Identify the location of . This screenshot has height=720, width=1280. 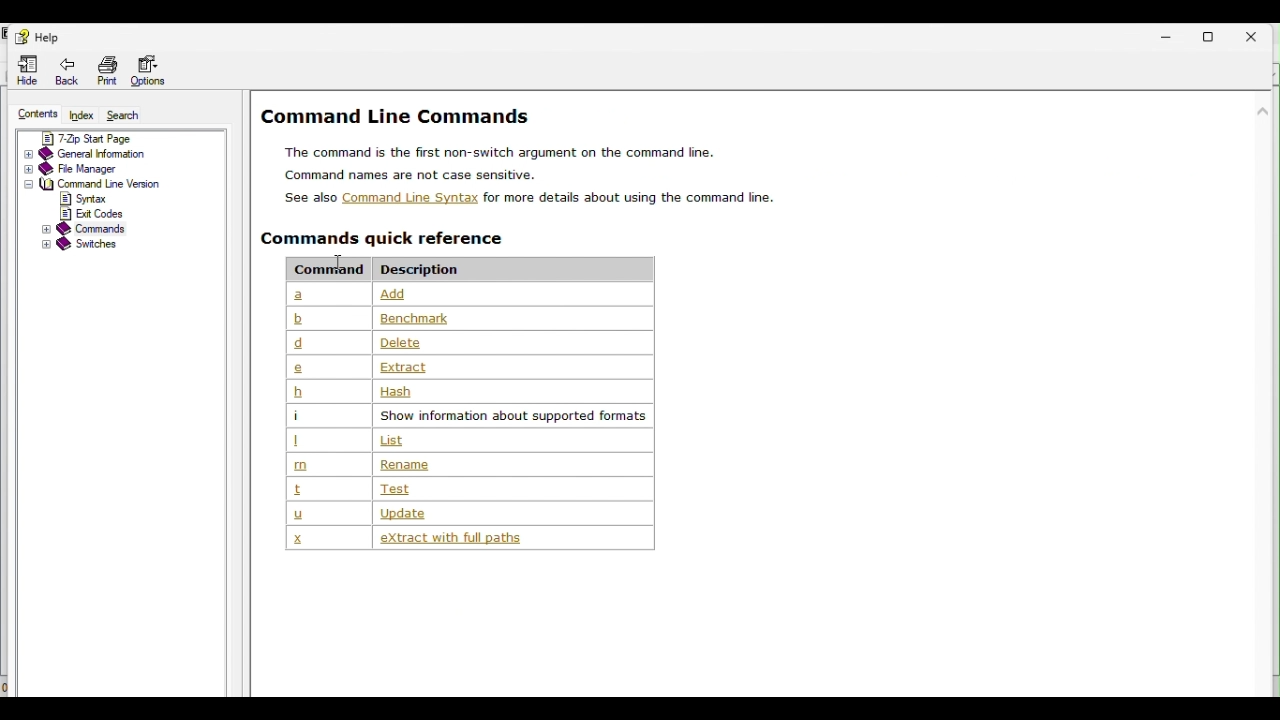
(36, 37).